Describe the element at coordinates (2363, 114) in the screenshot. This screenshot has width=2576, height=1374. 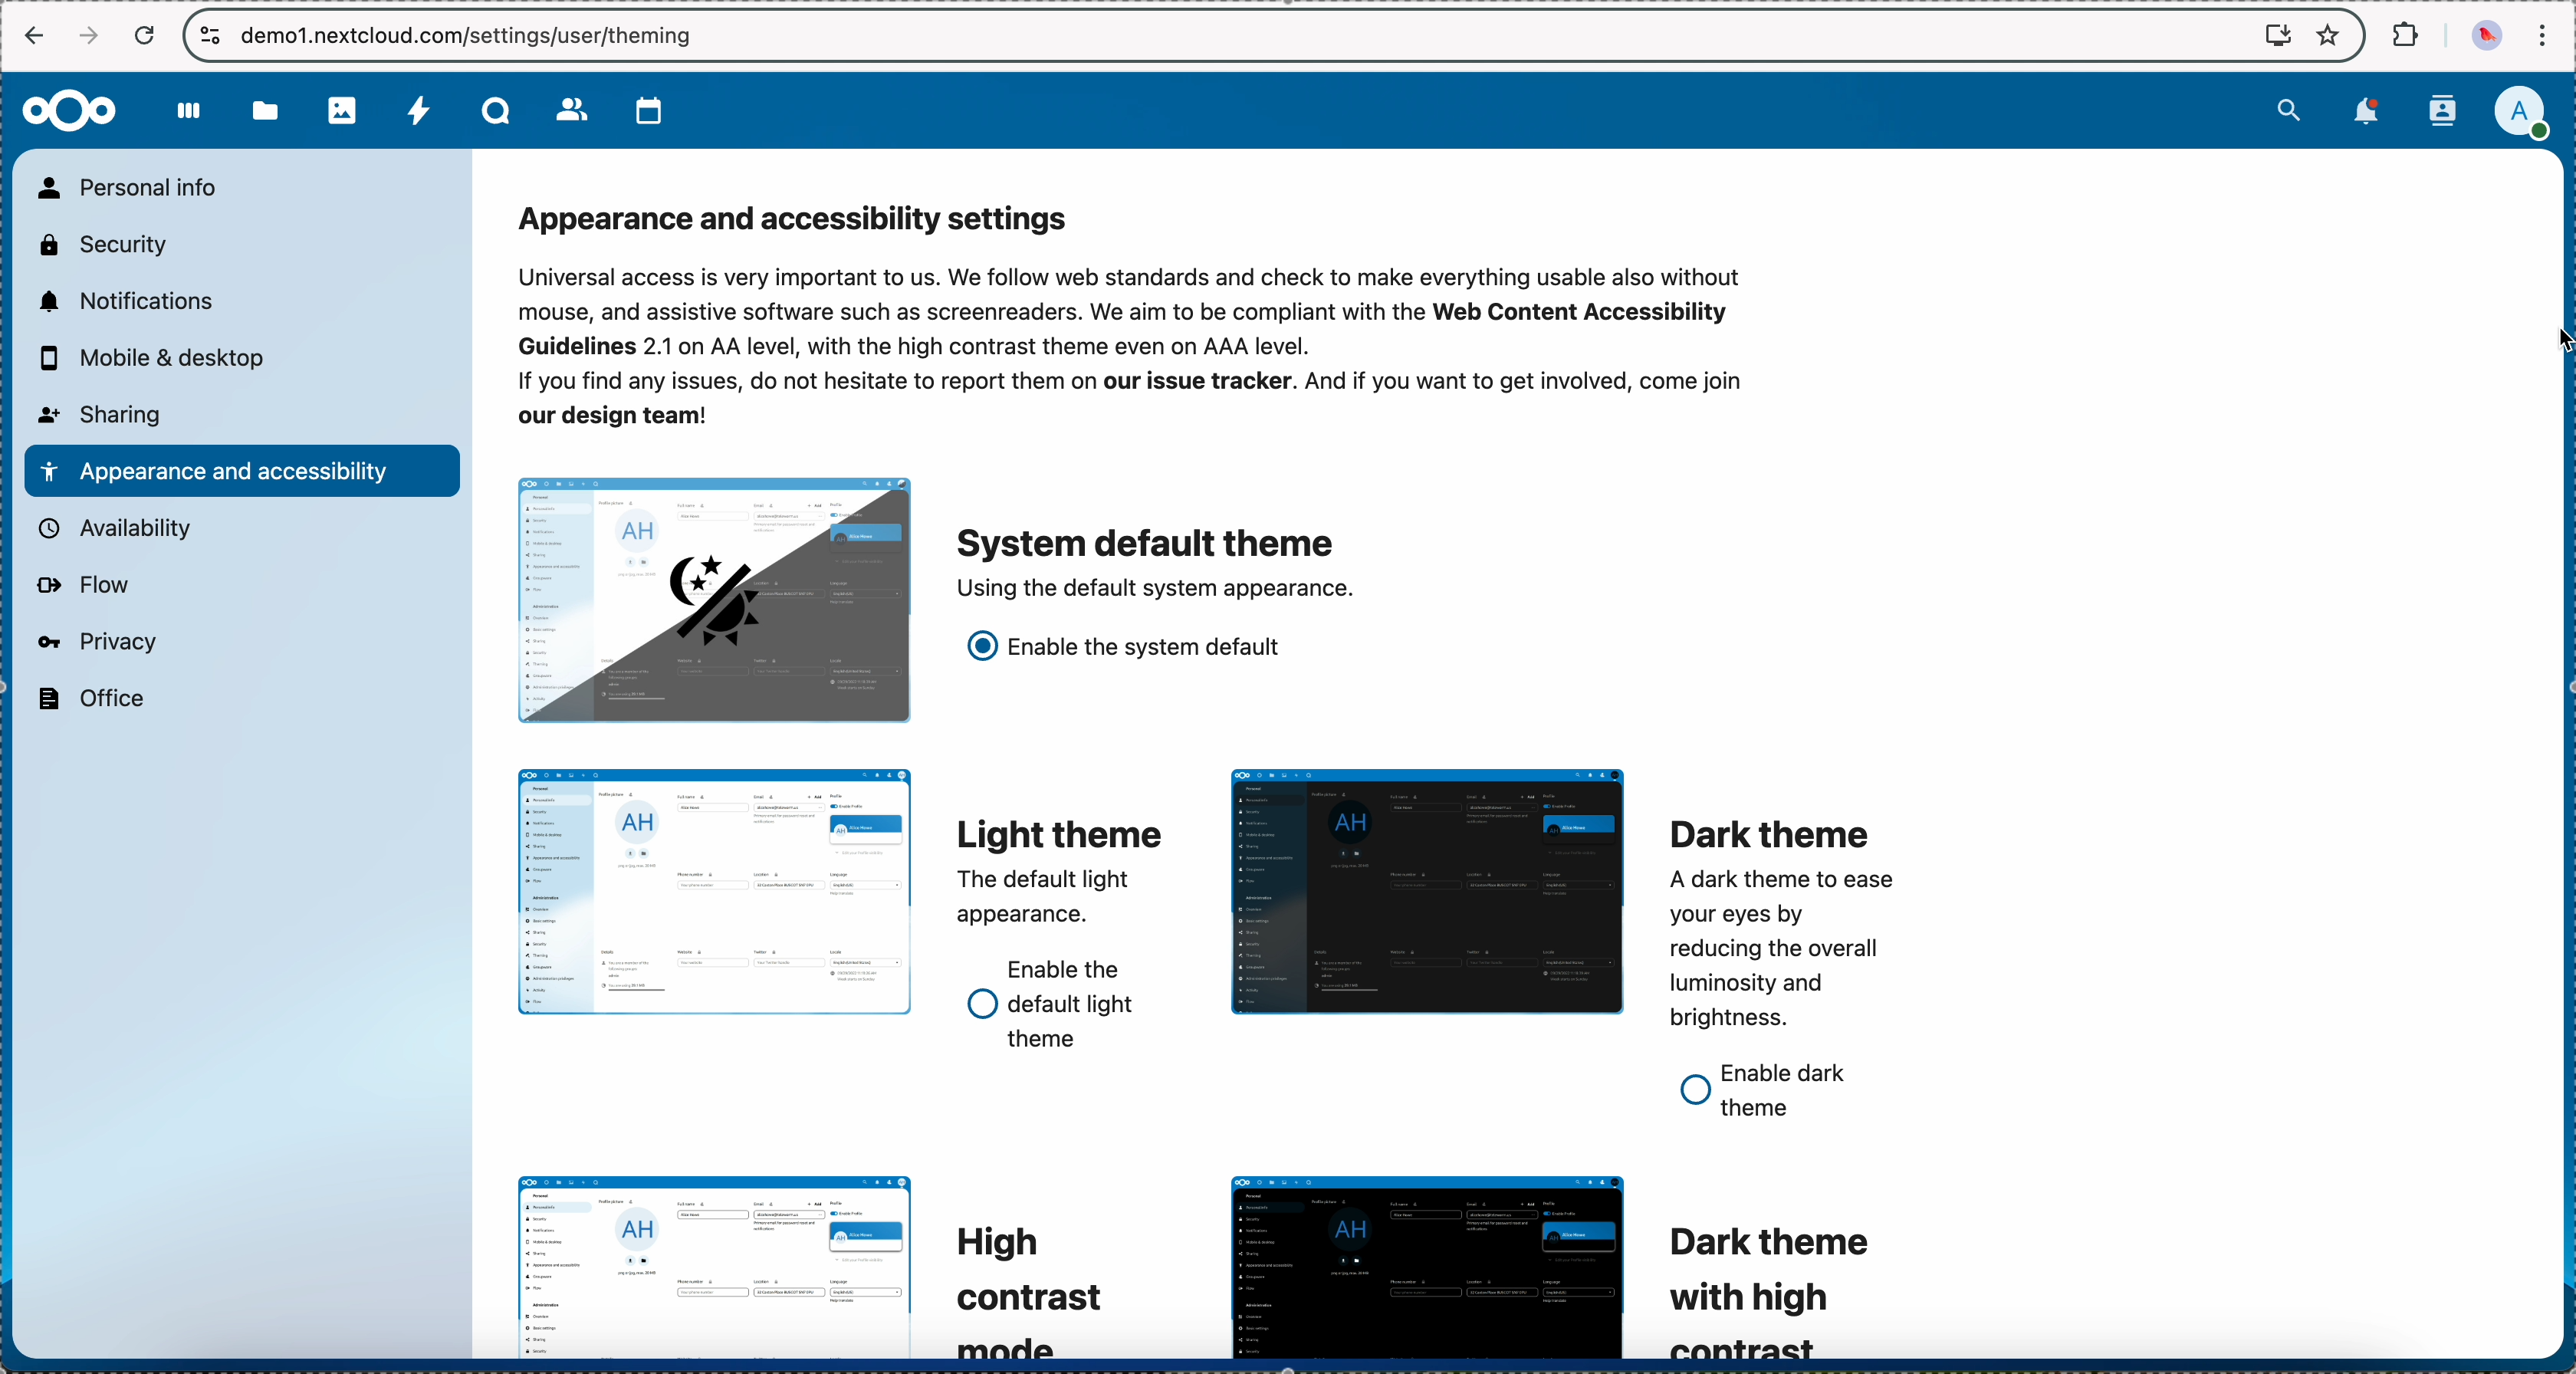
I see `notifications` at that location.